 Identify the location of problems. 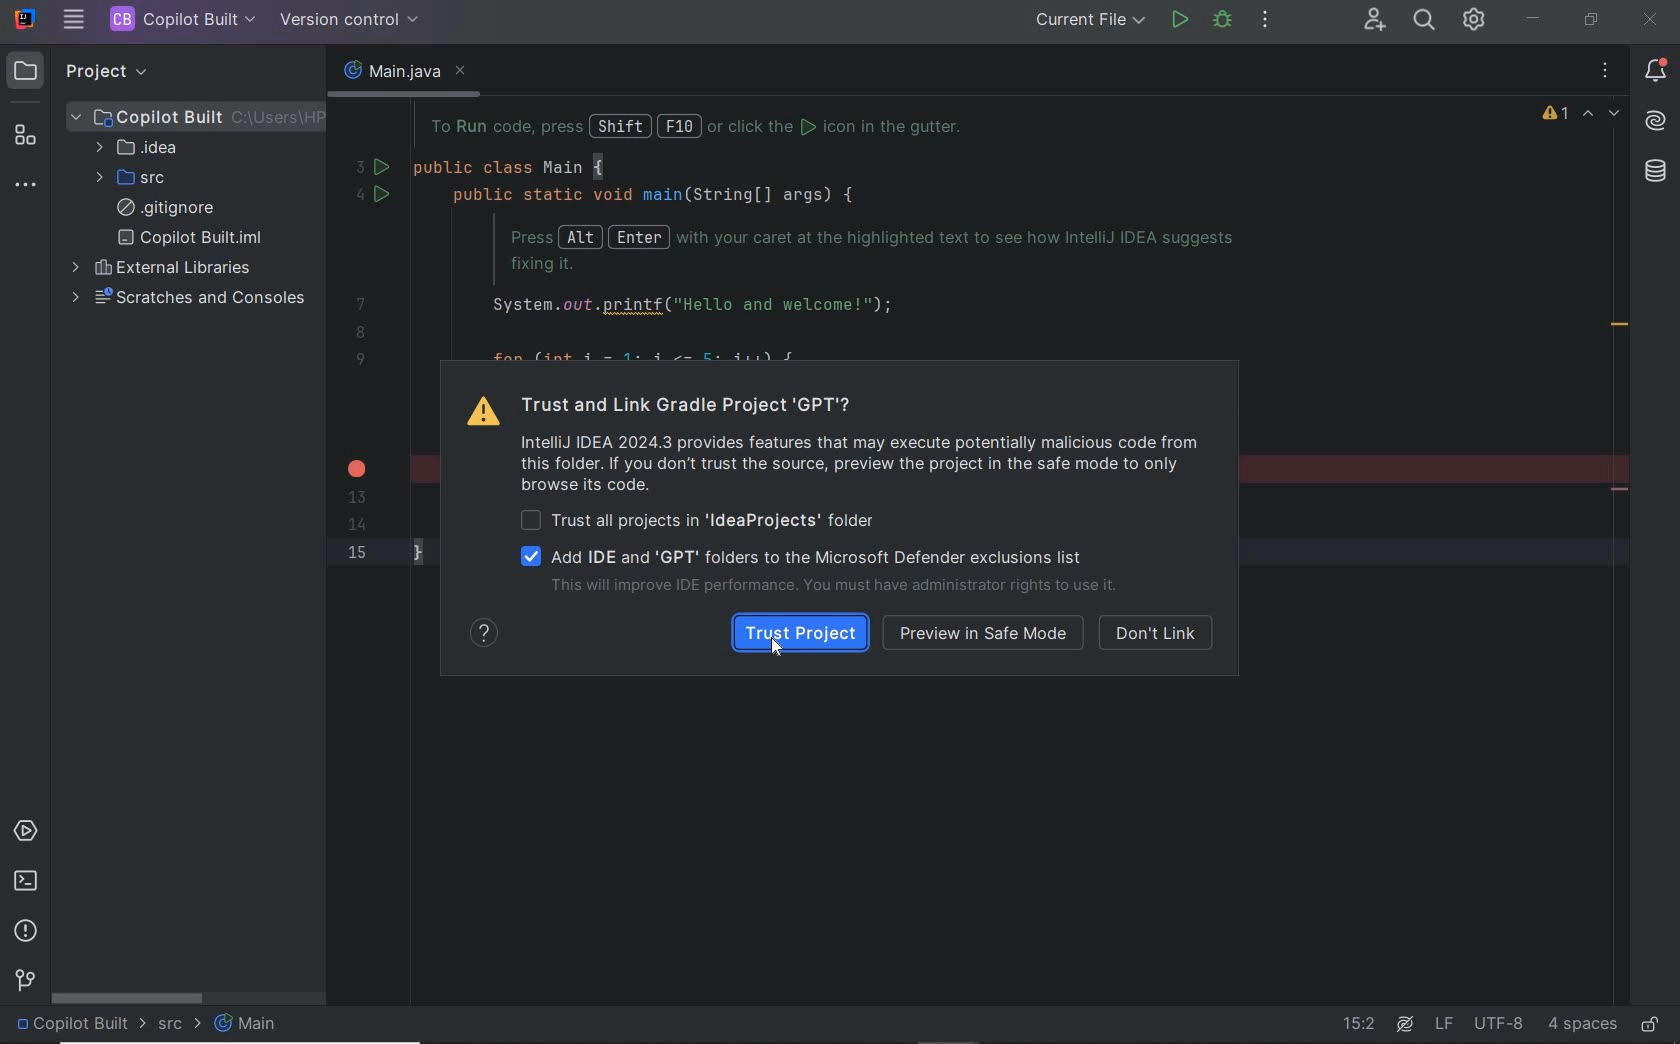
(27, 931).